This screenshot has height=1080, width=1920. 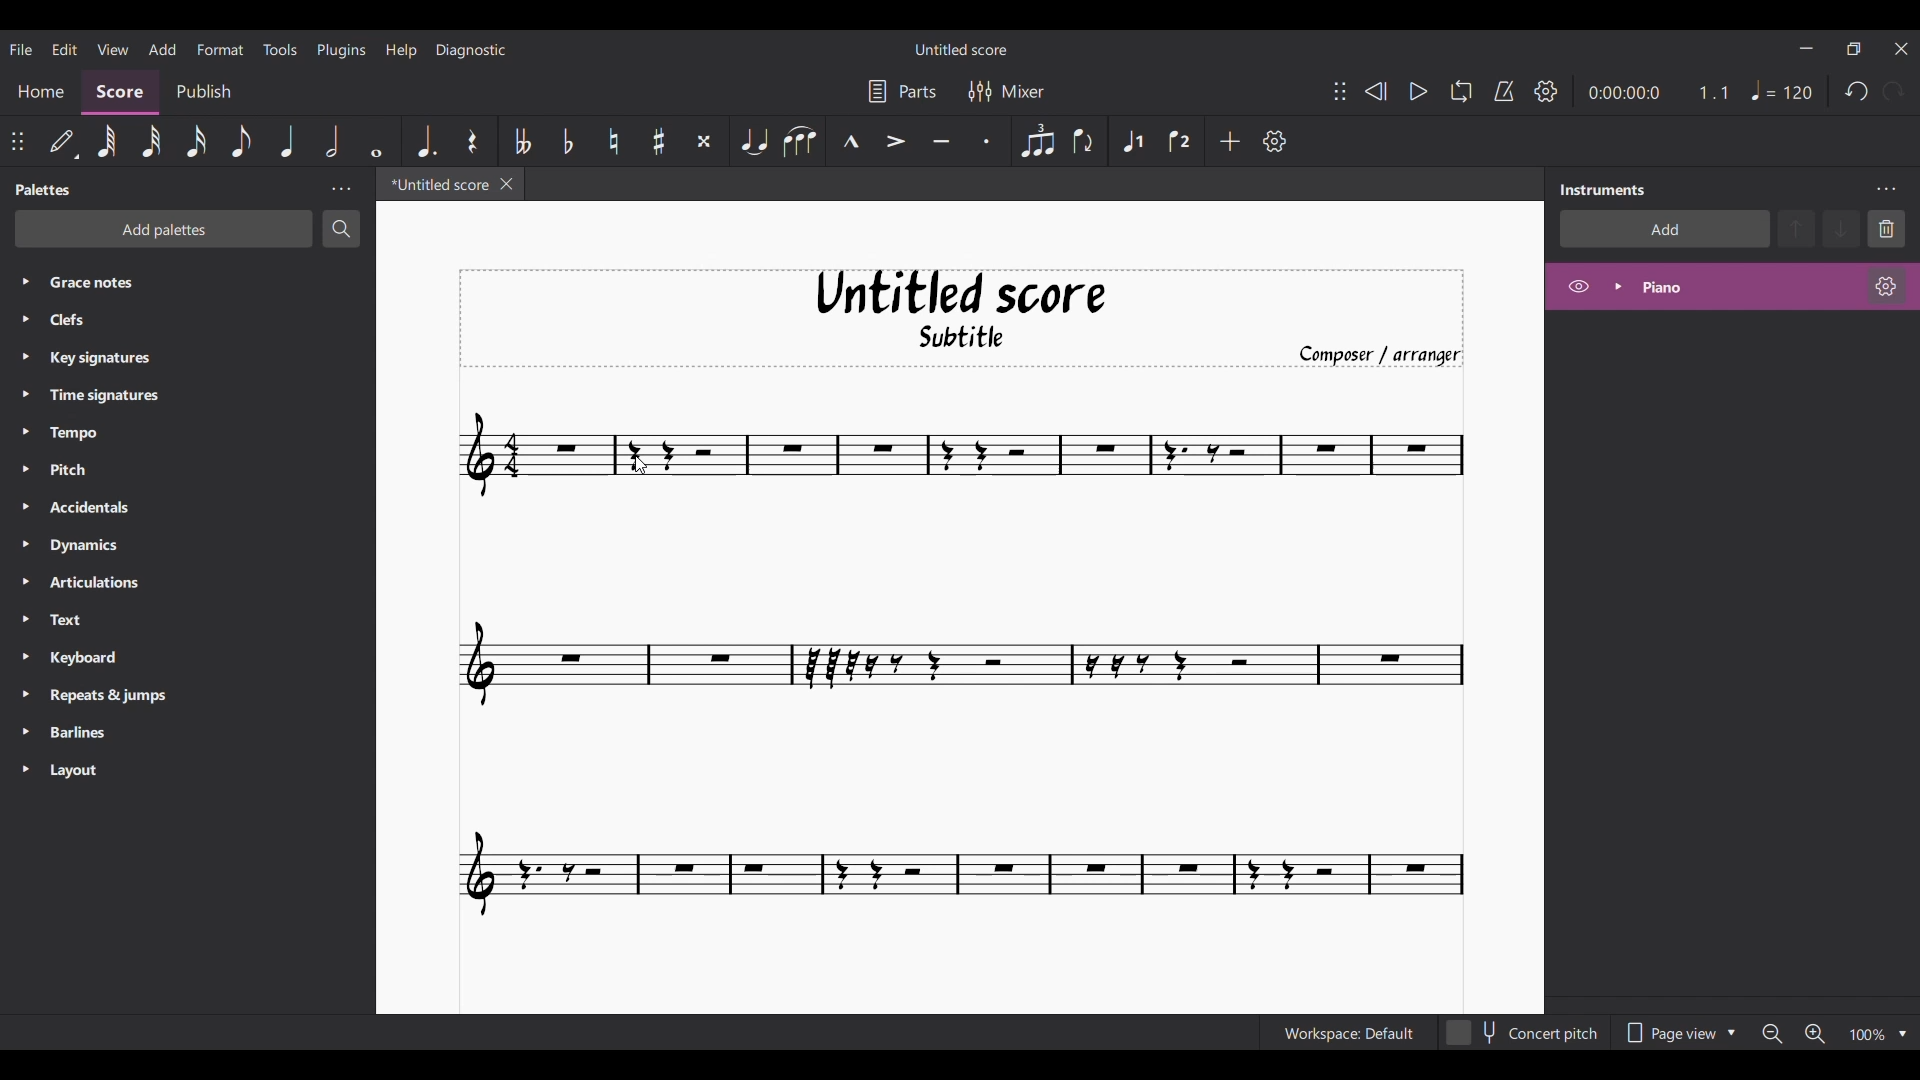 What do you see at coordinates (942, 141) in the screenshot?
I see `Tenuto` at bounding box center [942, 141].